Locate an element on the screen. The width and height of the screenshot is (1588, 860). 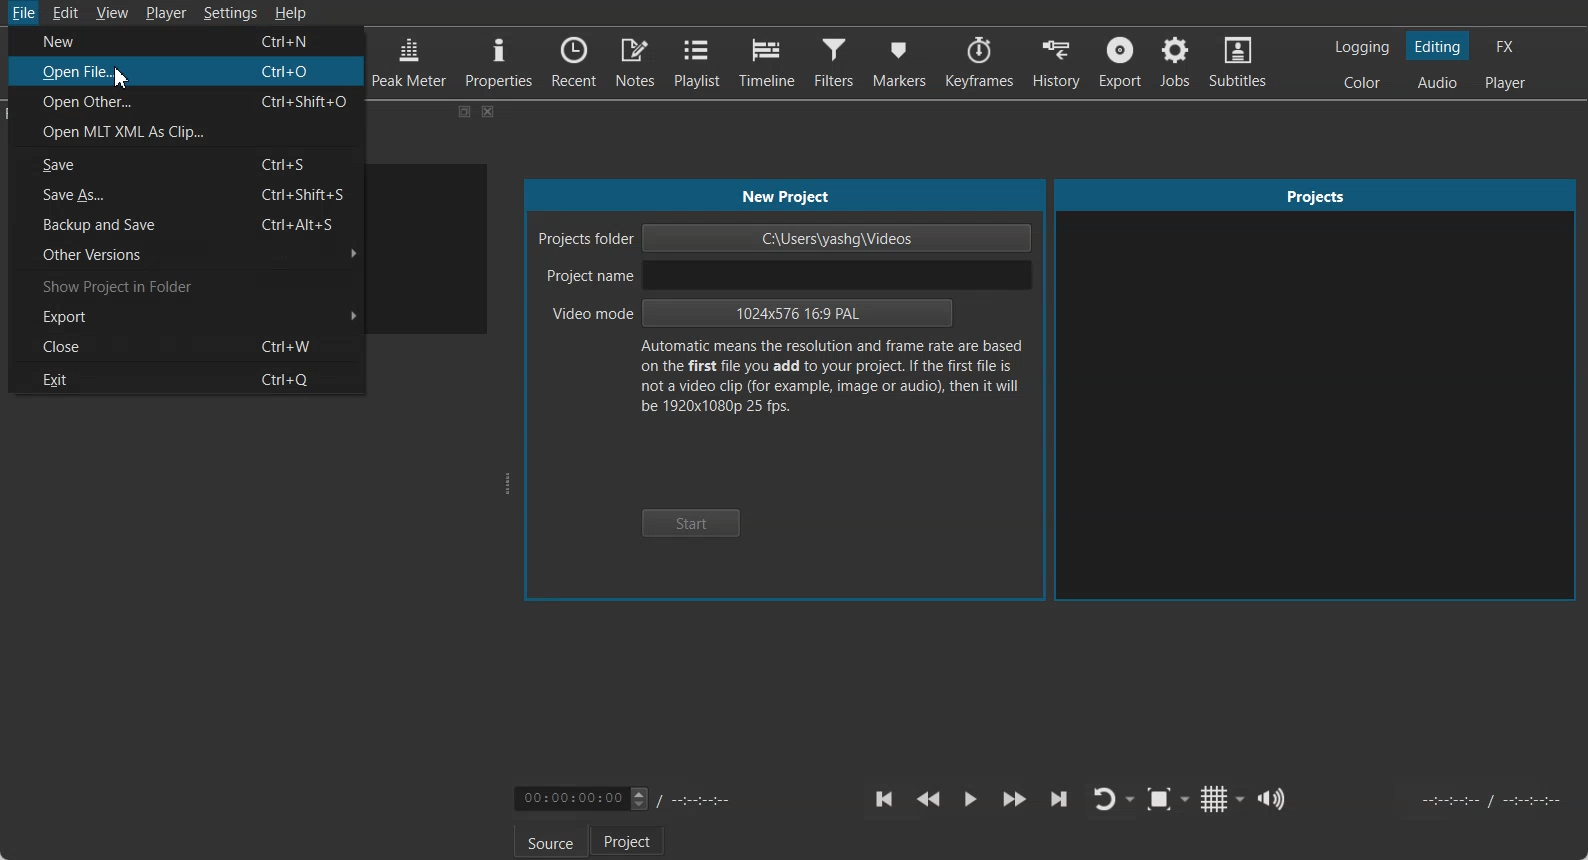
Other versions is located at coordinates (189, 255).